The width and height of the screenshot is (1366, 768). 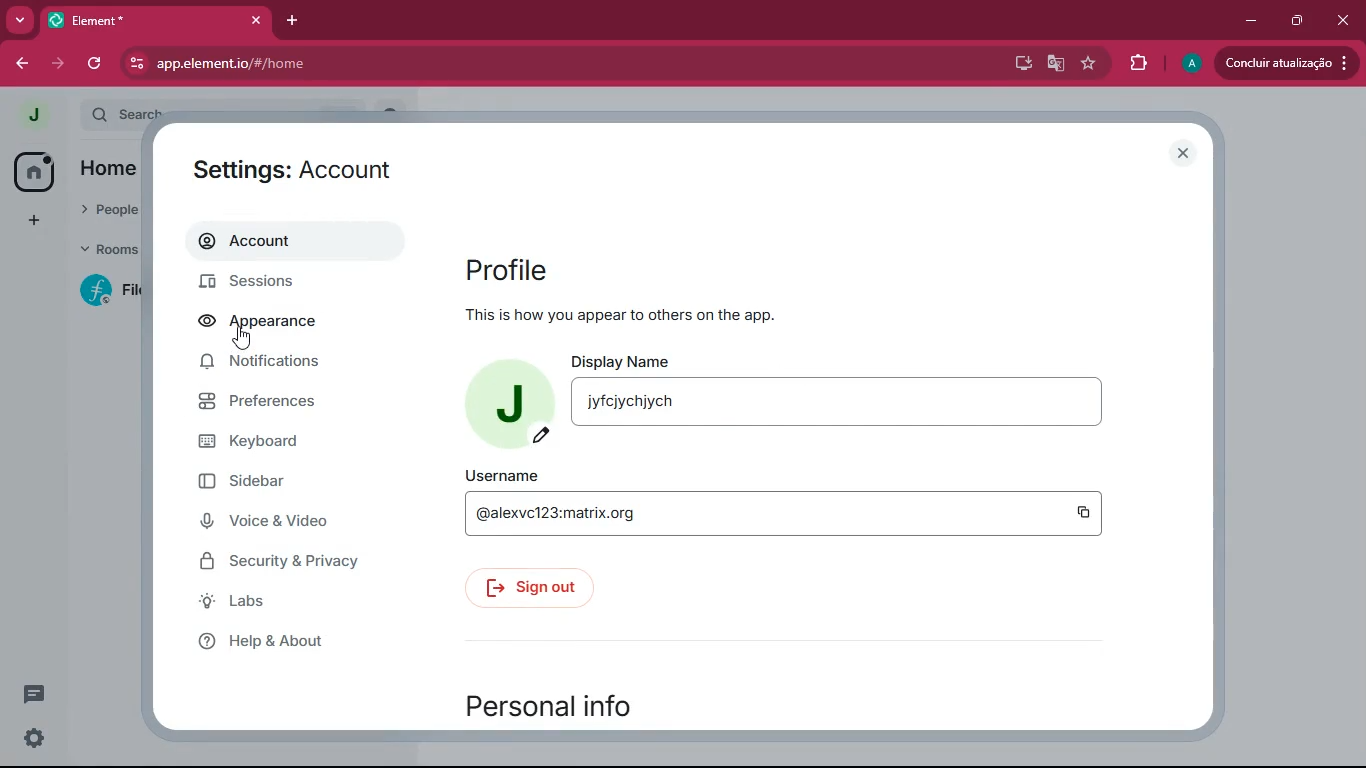 I want to click on Element*, so click(x=140, y=19).